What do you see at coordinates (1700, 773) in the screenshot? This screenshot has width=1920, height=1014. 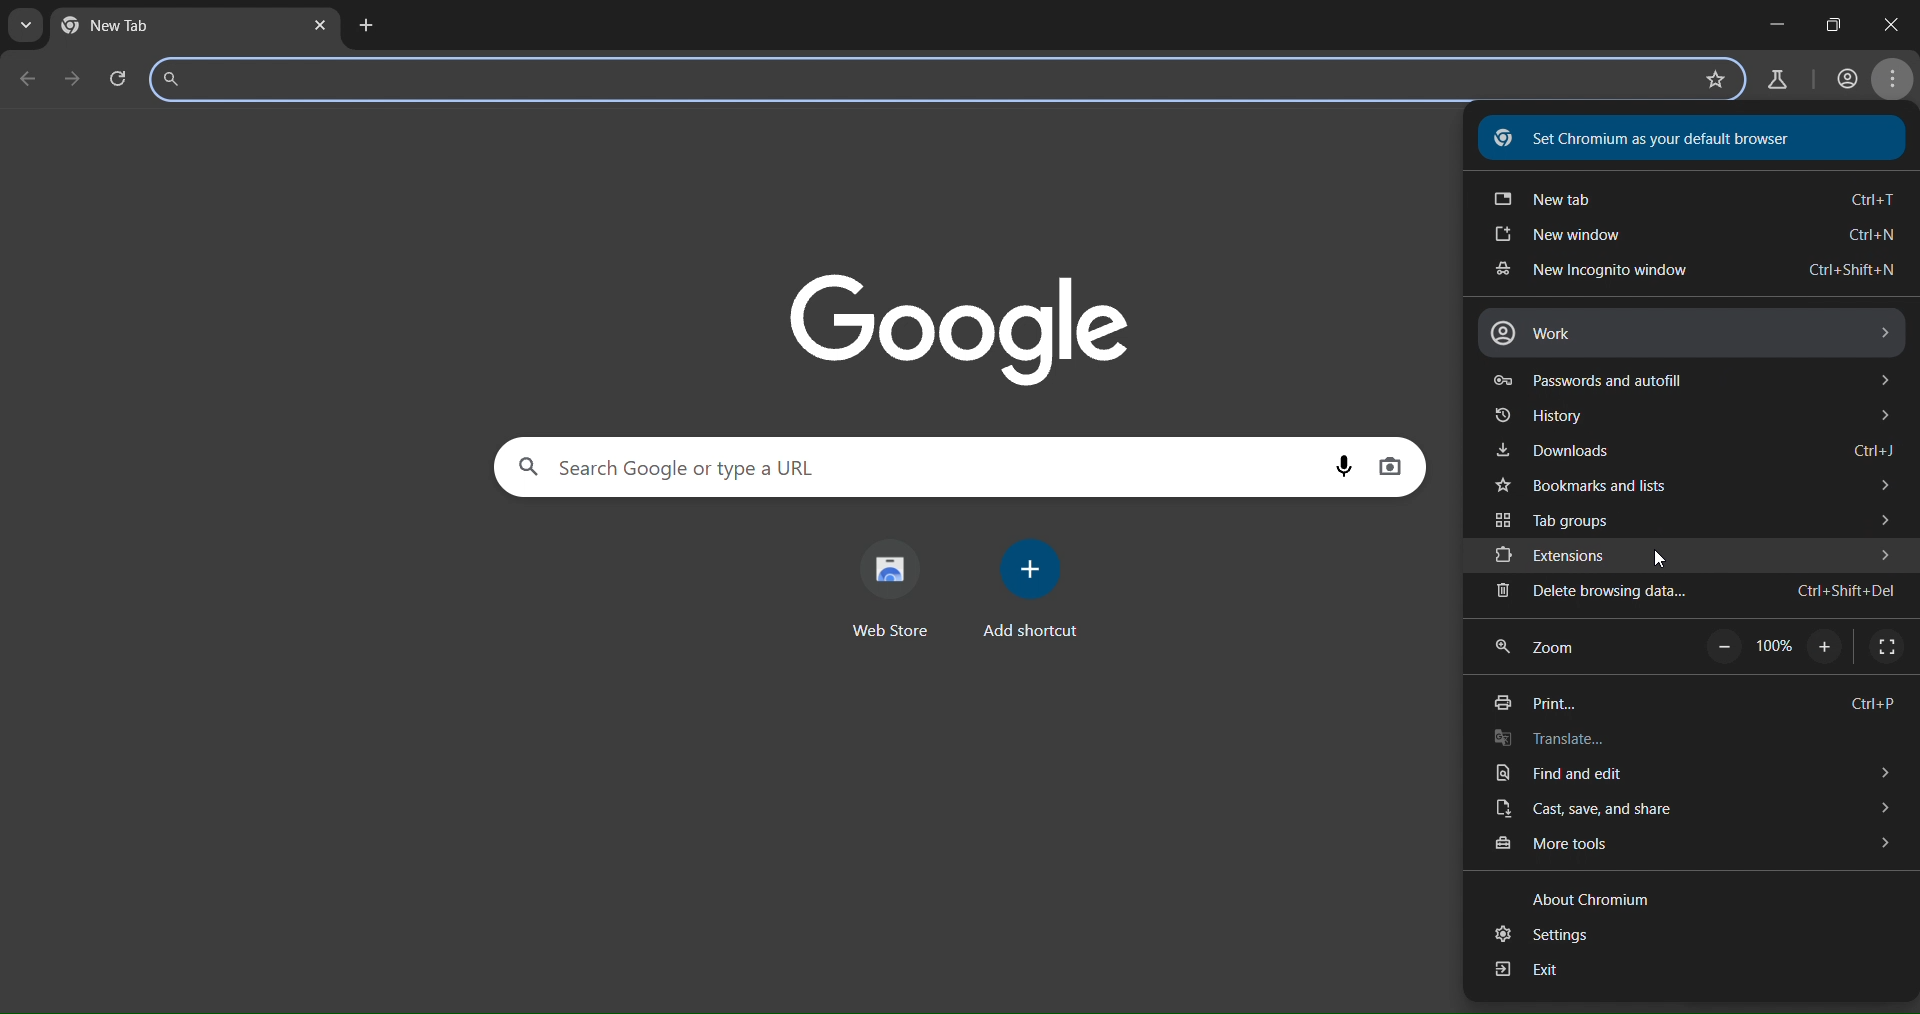 I see `find and edit` at bounding box center [1700, 773].